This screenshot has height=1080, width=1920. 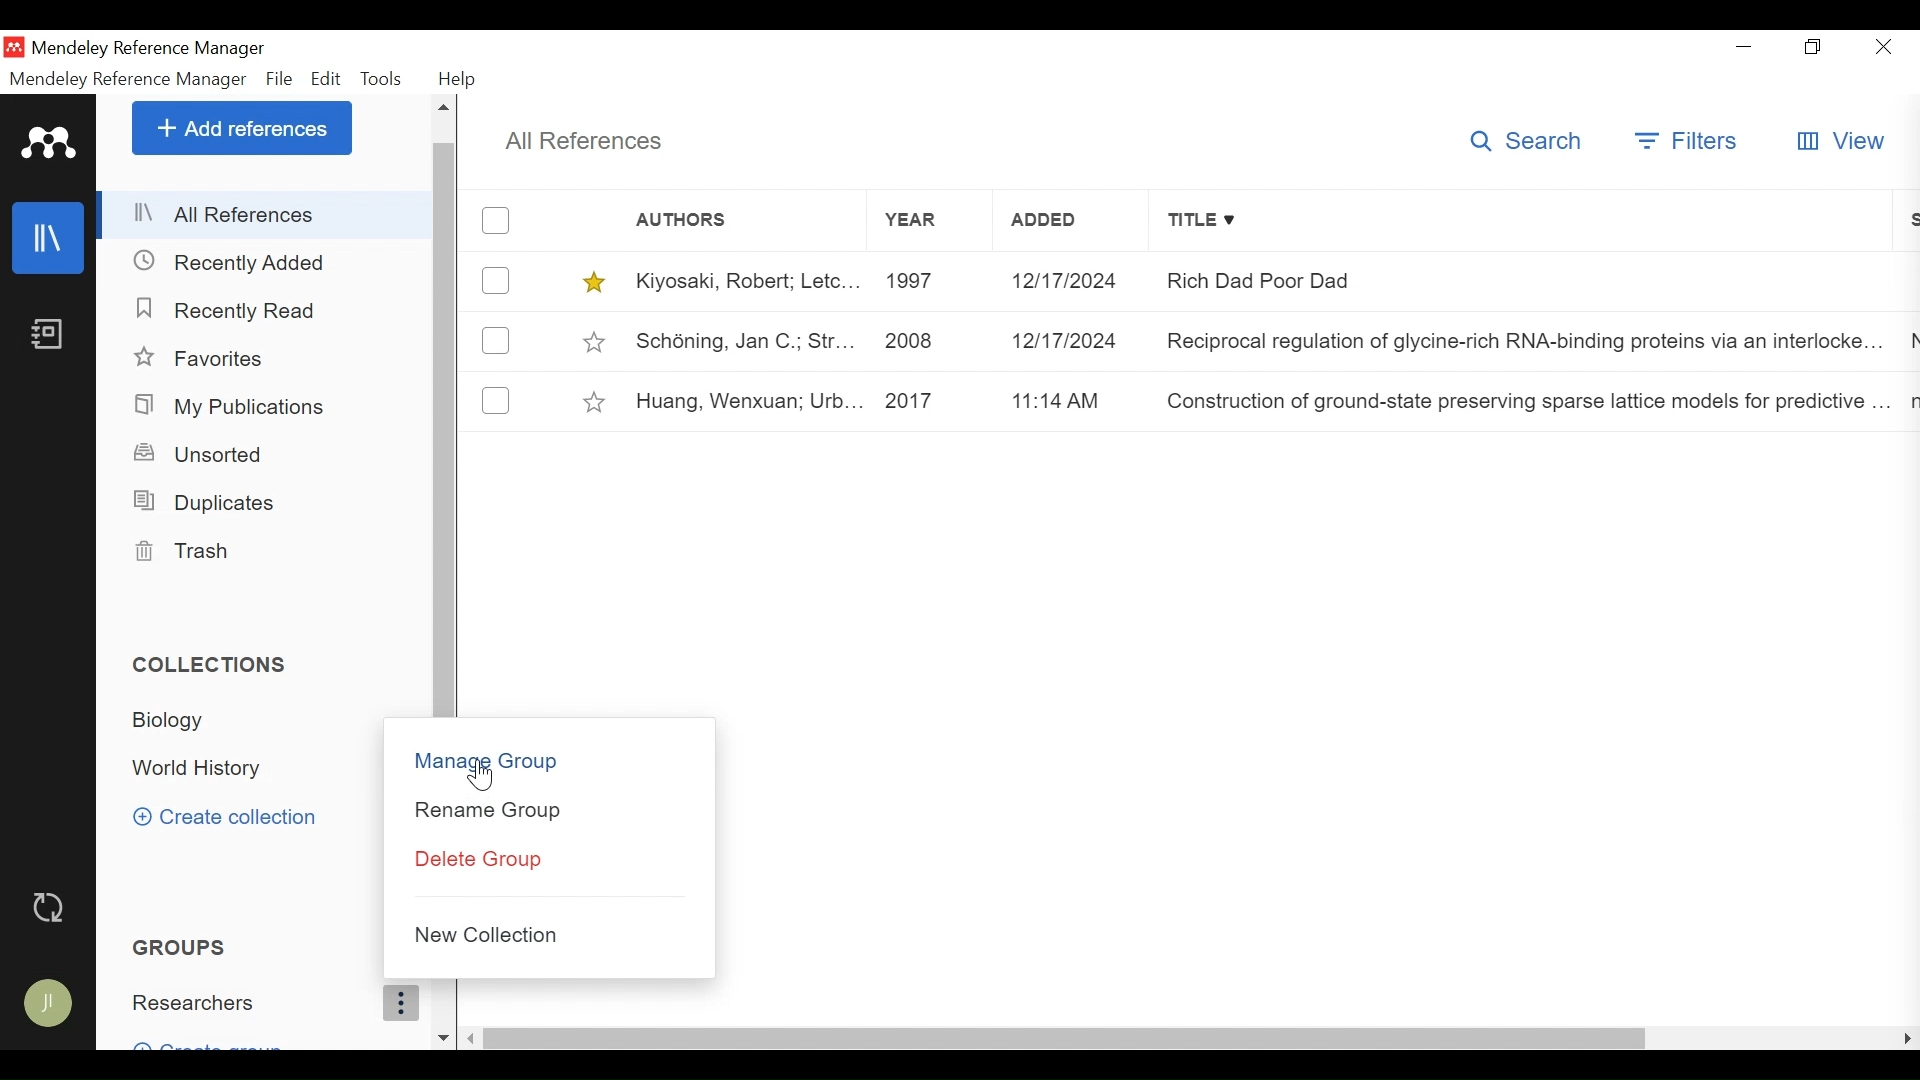 What do you see at coordinates (232, 310) in the screenshot?
I see `Recently Added` at bounding box center [232, 310].